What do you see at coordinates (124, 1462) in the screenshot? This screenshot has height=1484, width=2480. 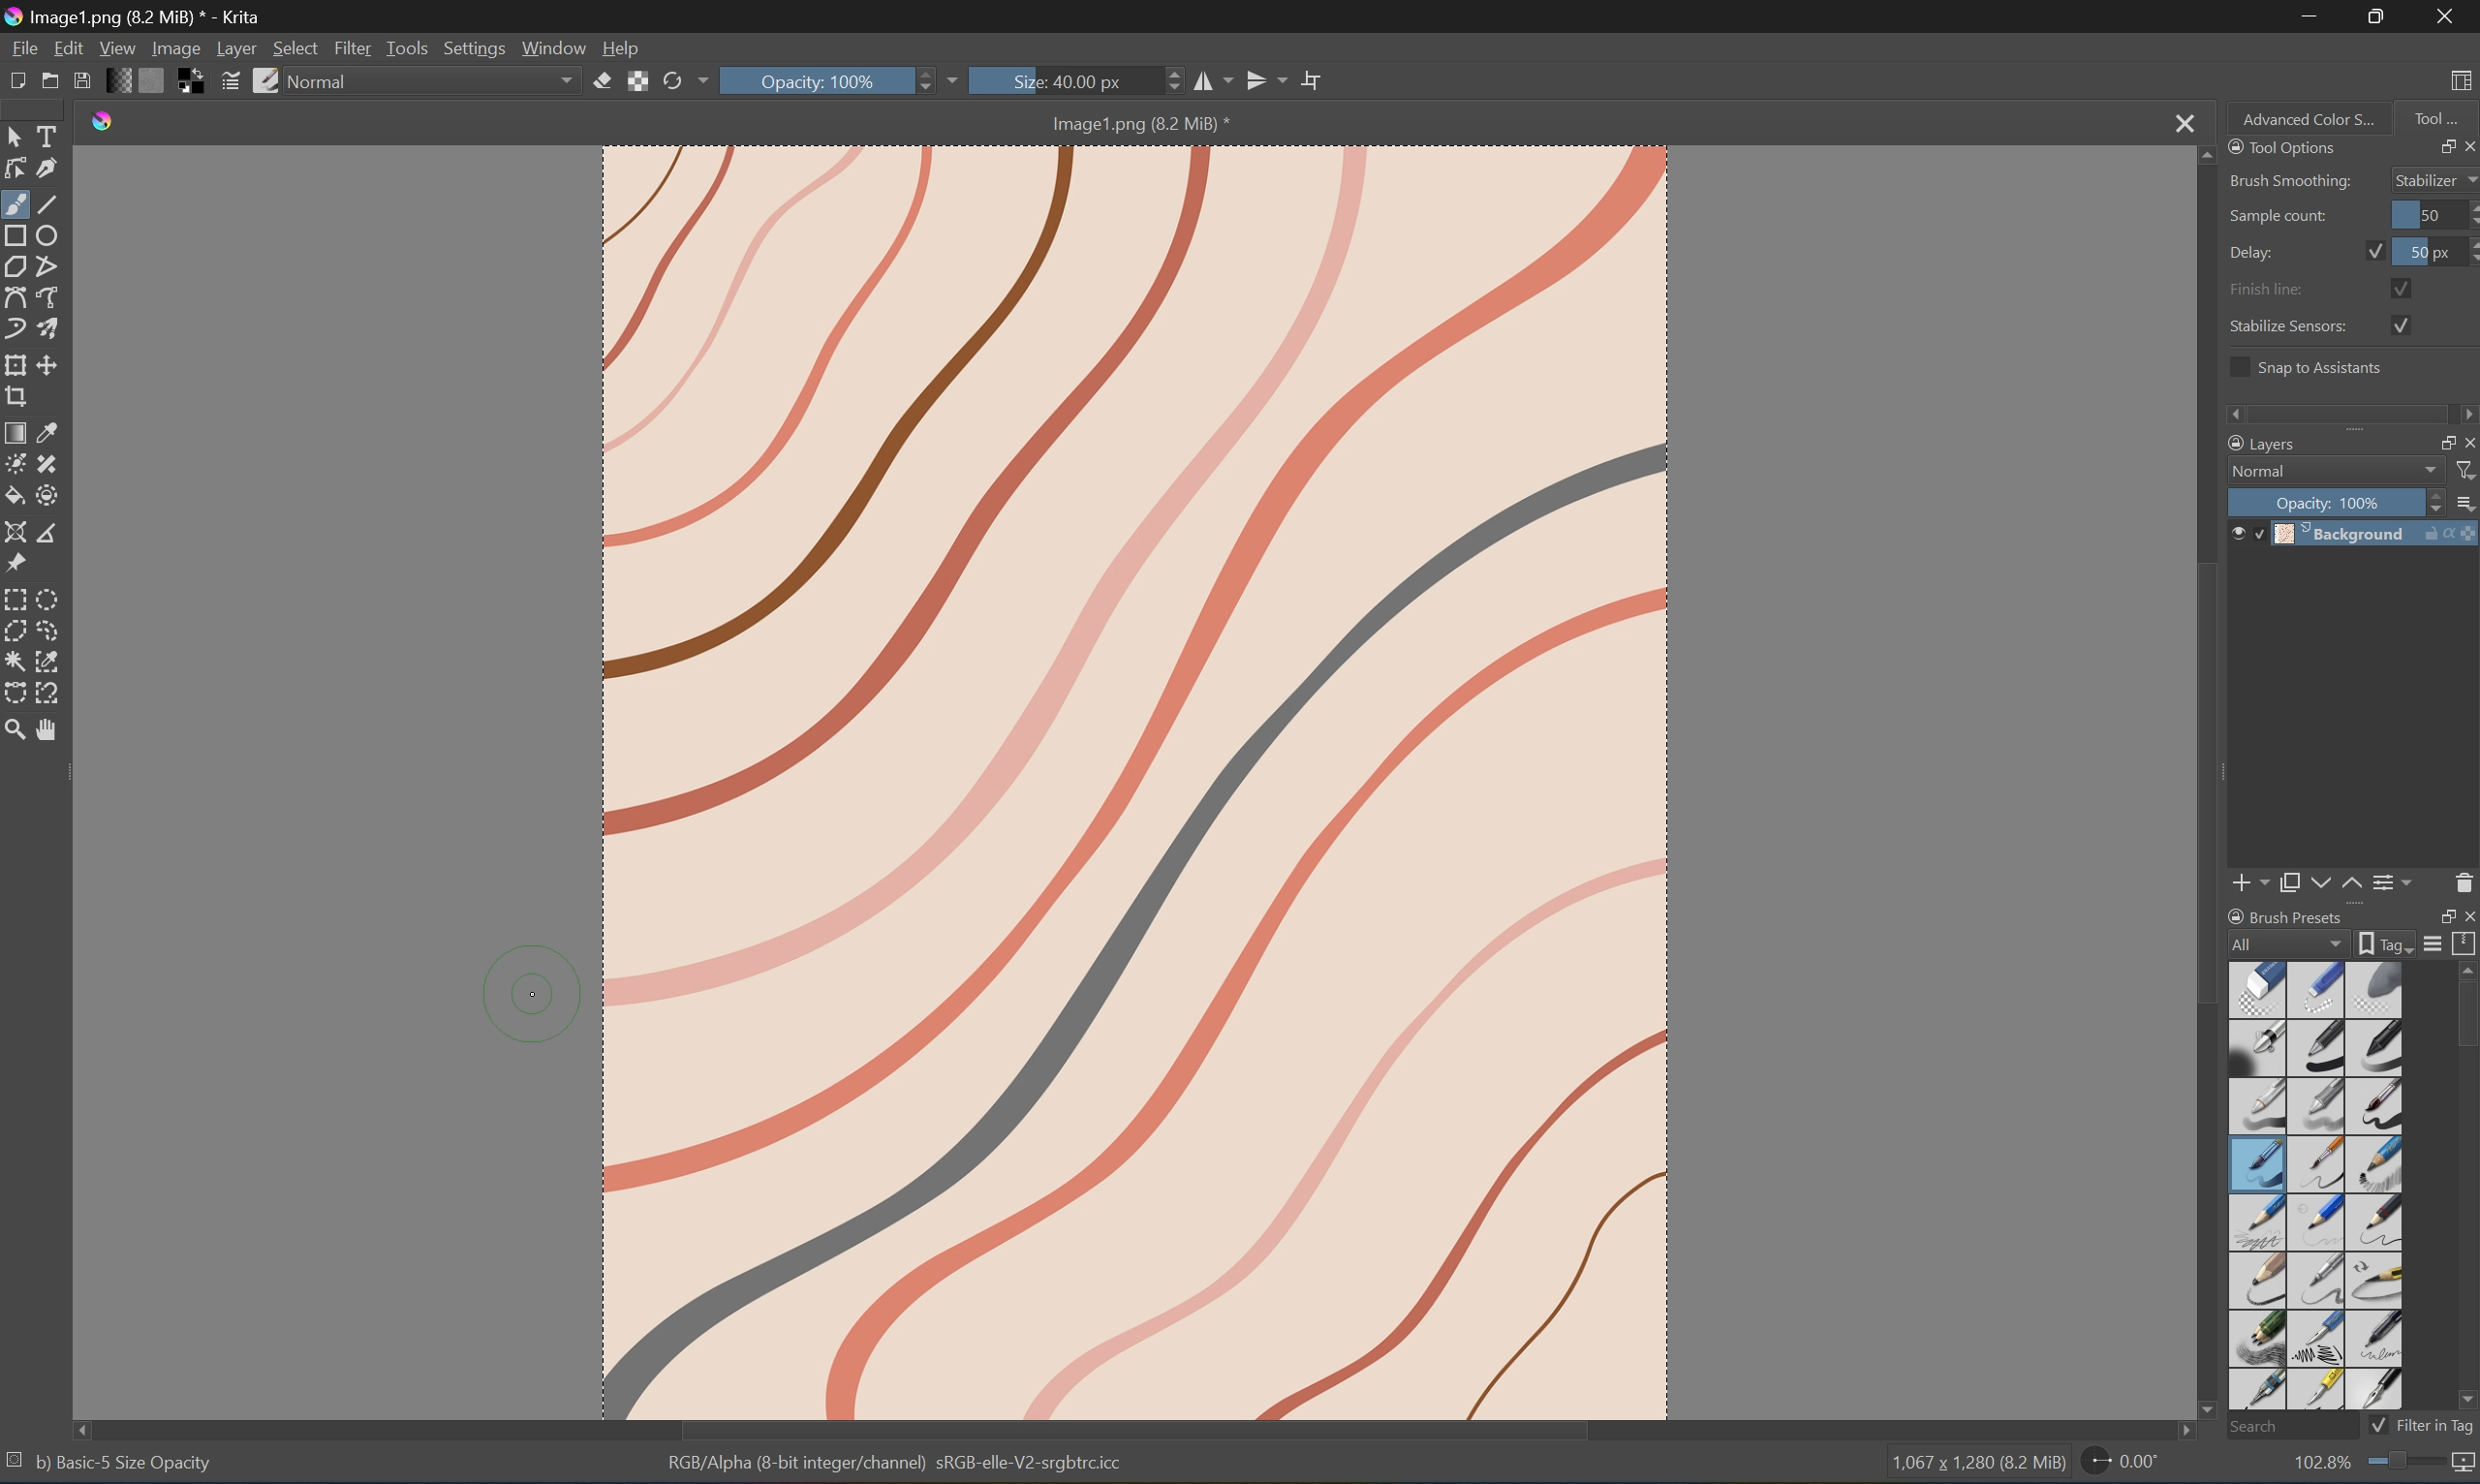 I see `bj Basic- 5 Size Opacity` at bounding box center [124, 1462].